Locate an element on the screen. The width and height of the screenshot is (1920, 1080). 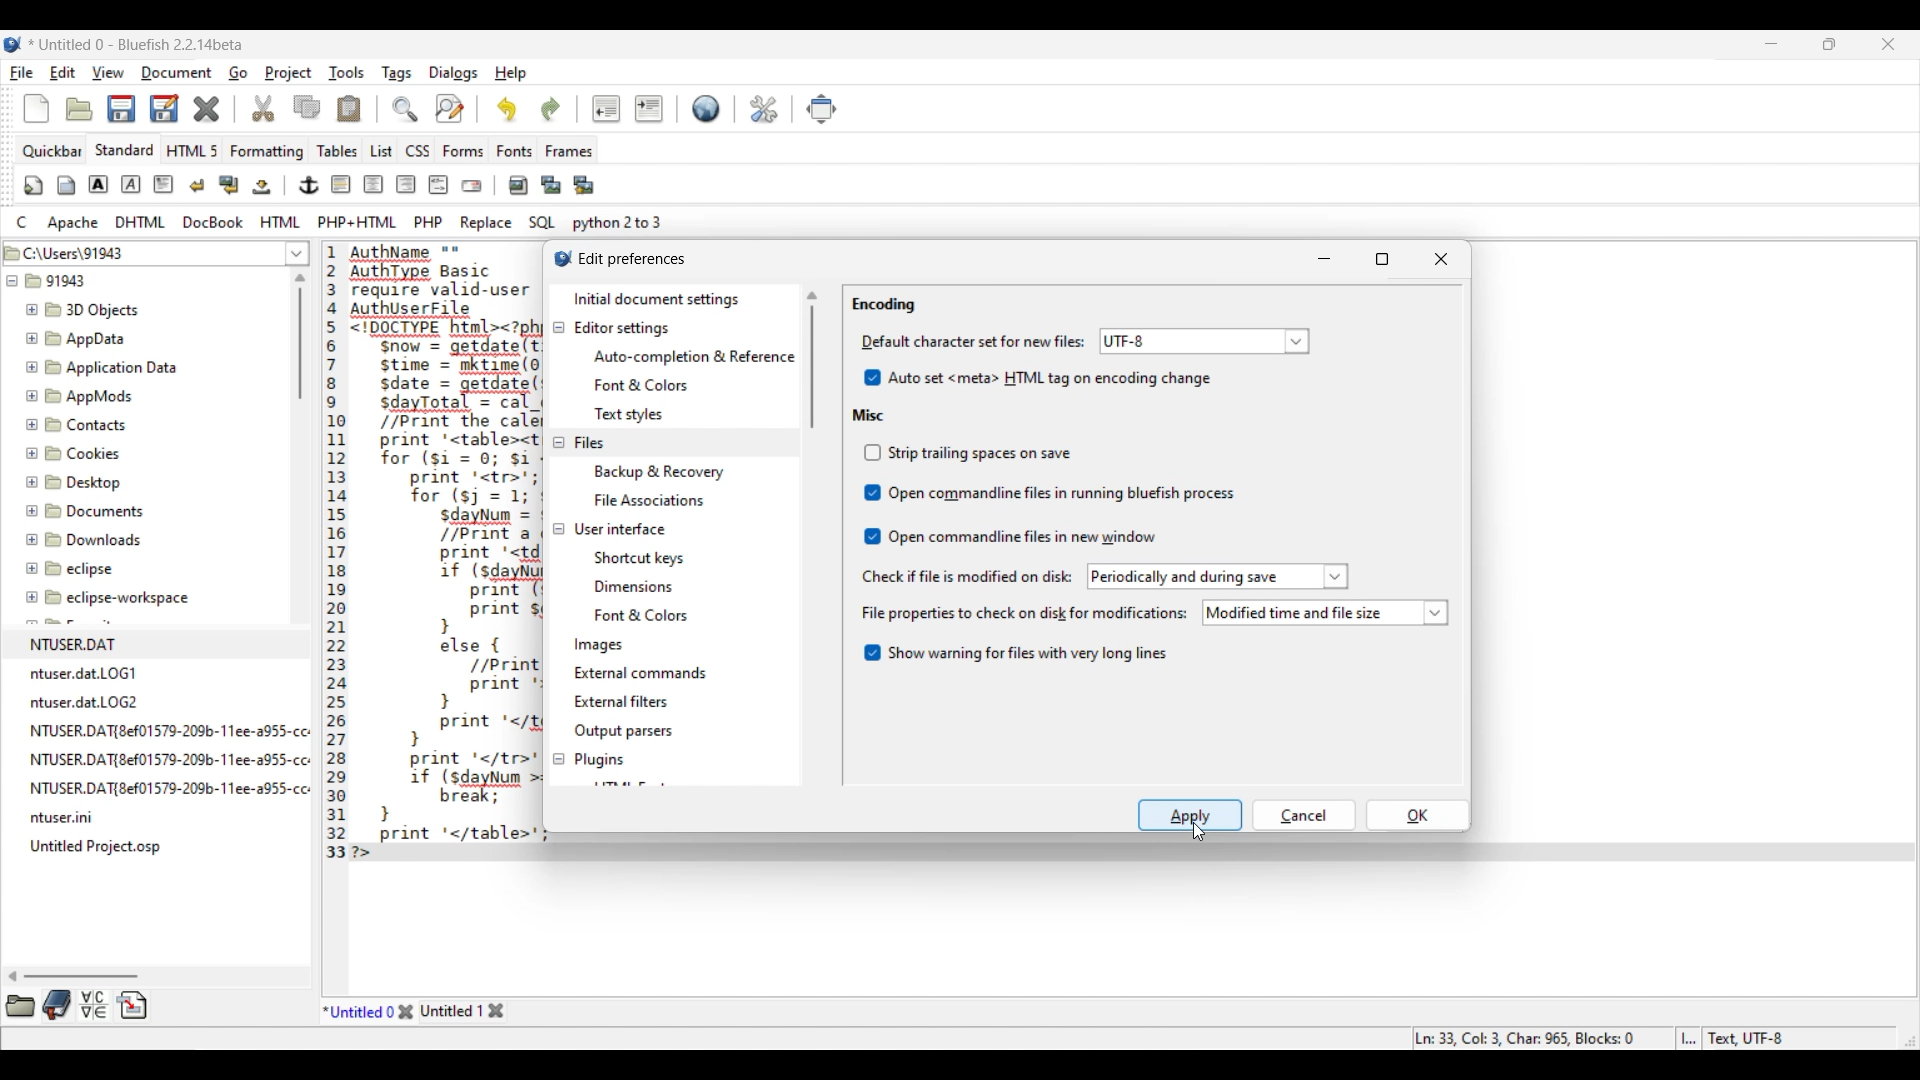
File menu is located at coordinates (22, 73).